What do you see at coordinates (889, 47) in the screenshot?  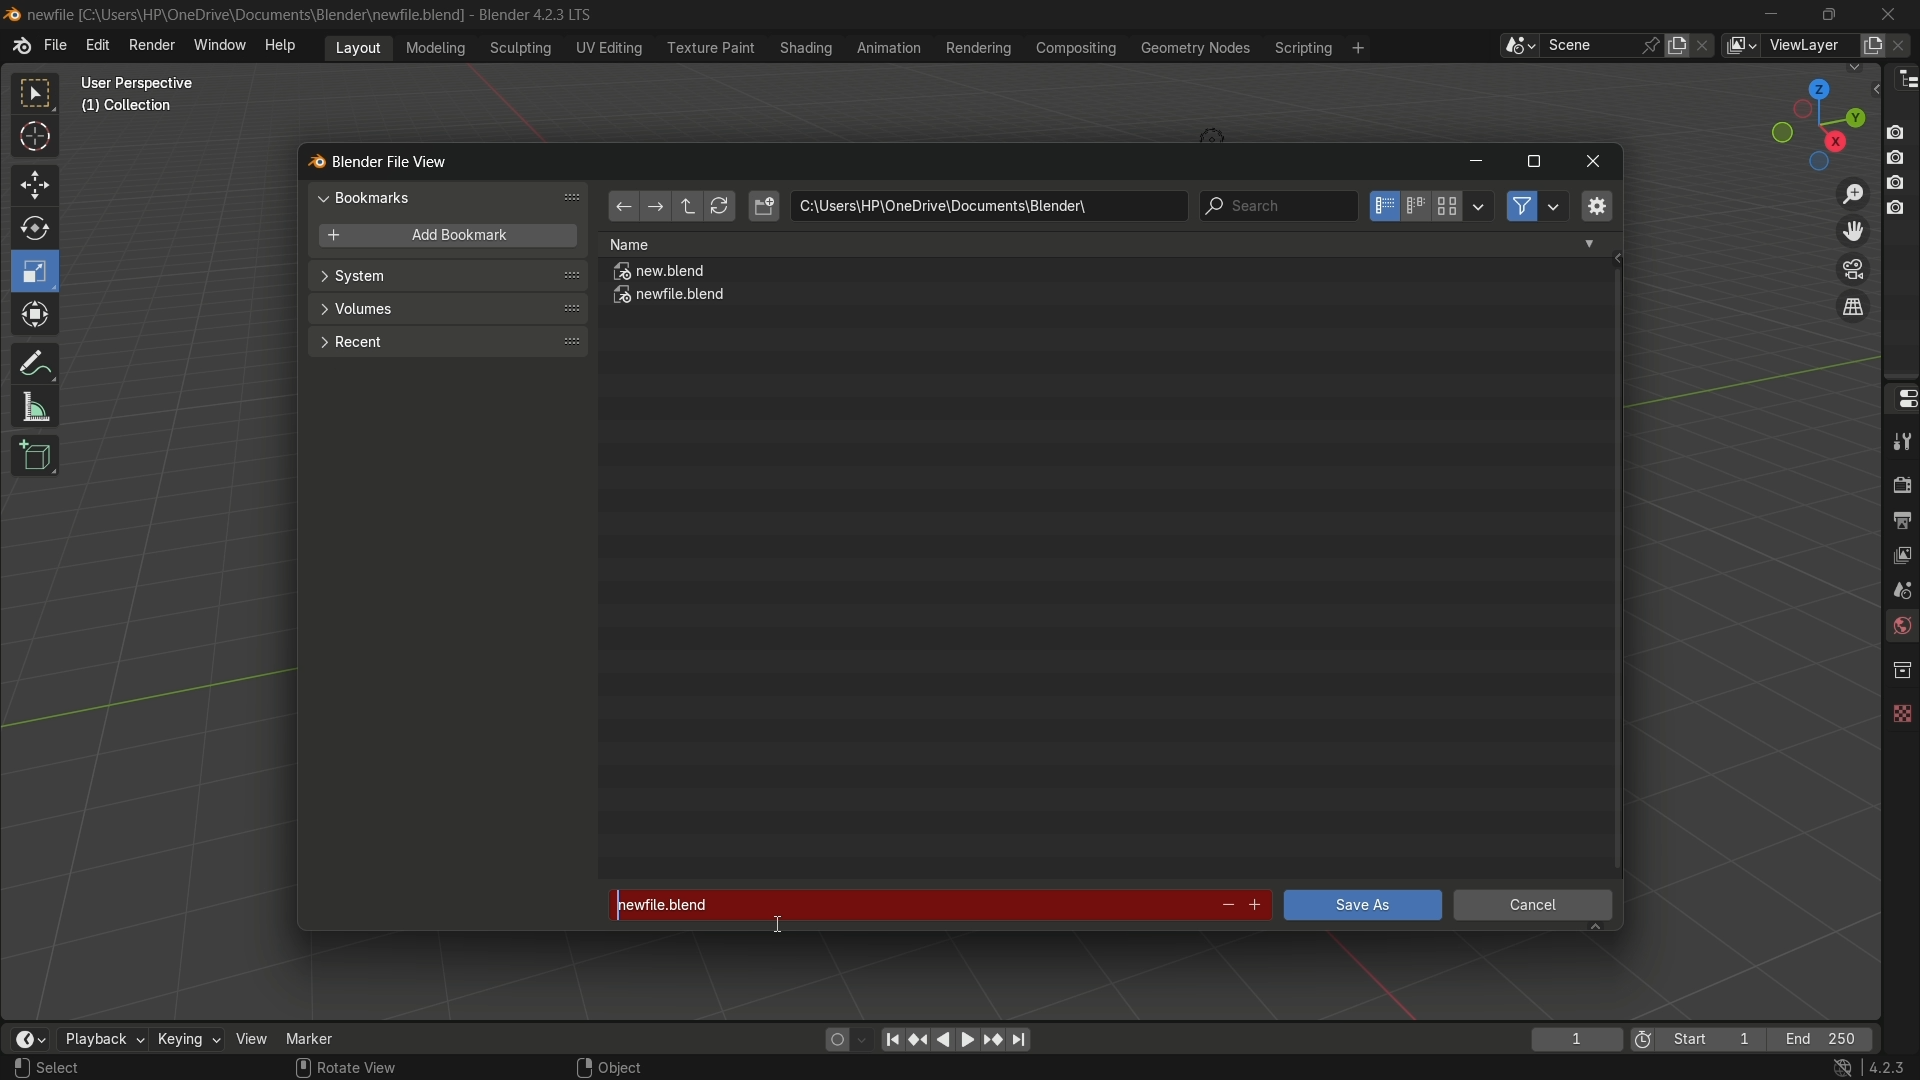 I see `animation menu` at bounding box center [889, 47].